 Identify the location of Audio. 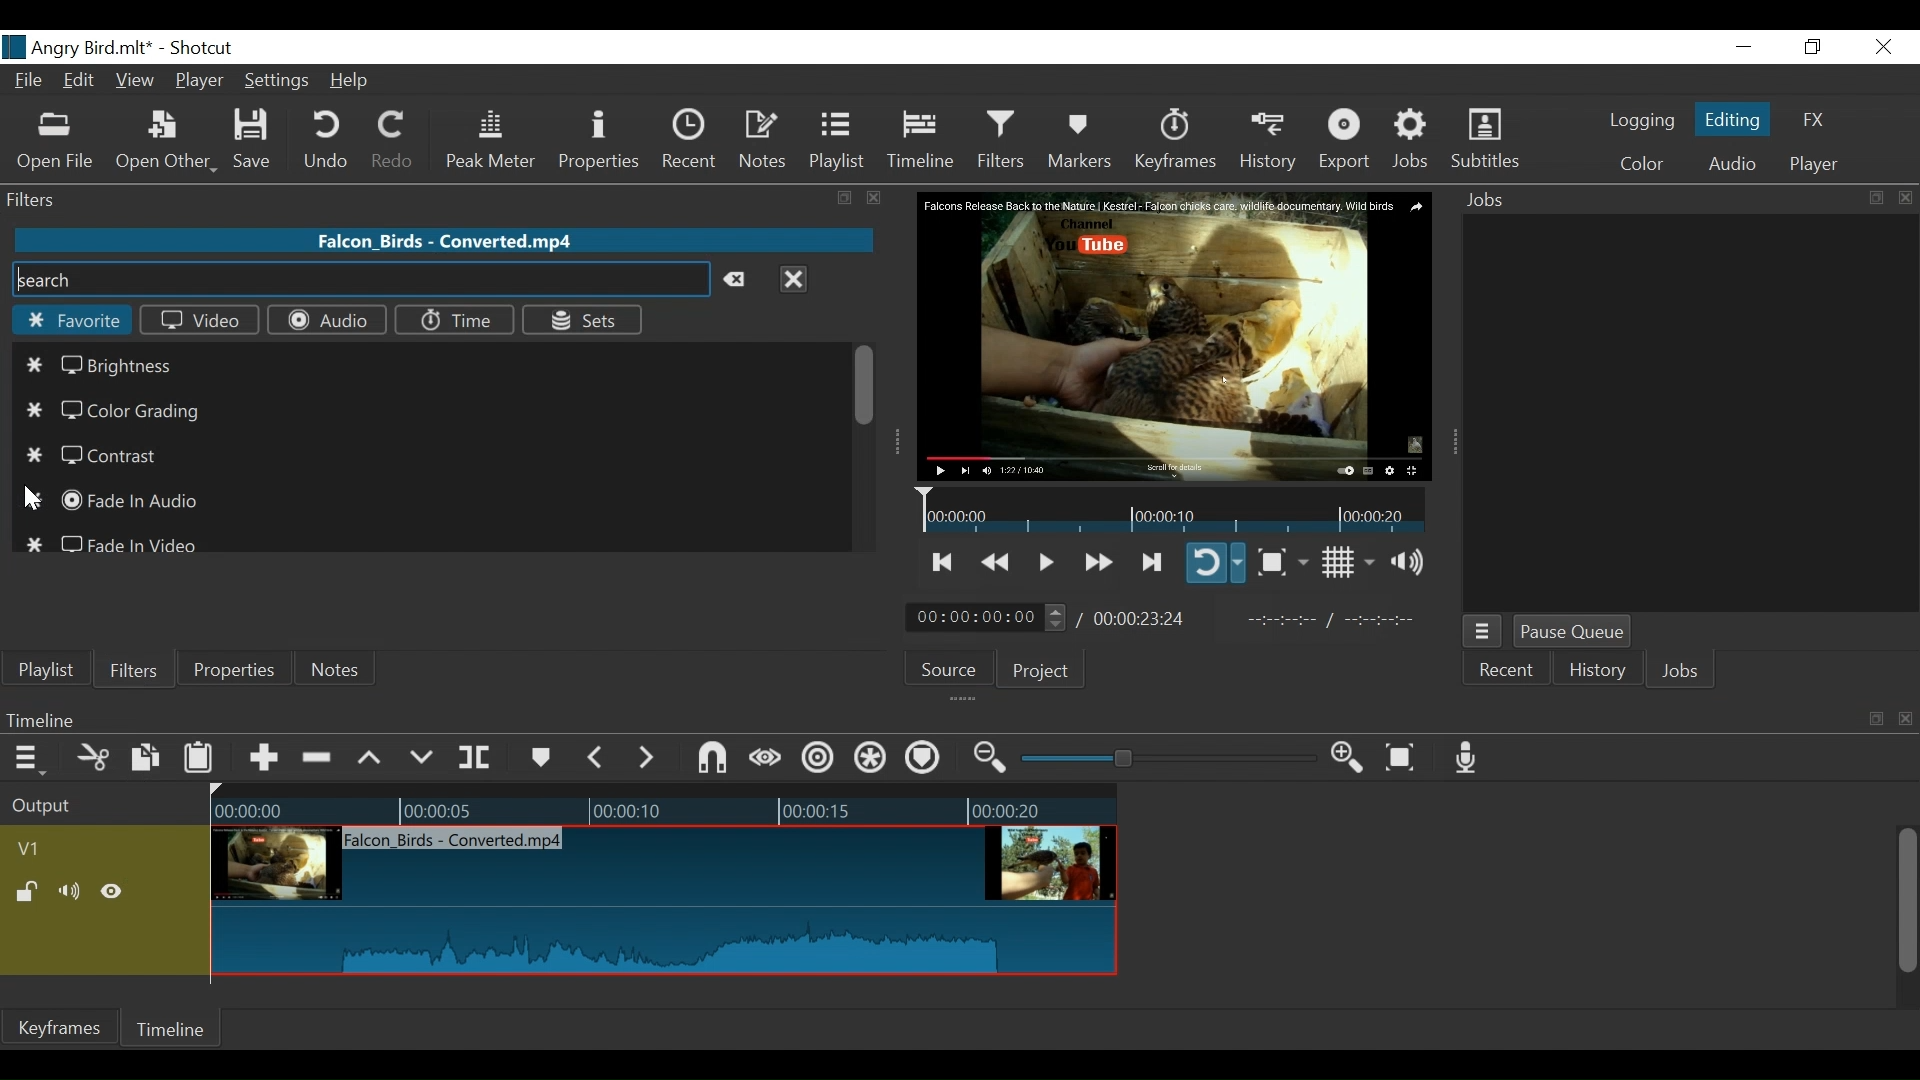
(1731, 166).